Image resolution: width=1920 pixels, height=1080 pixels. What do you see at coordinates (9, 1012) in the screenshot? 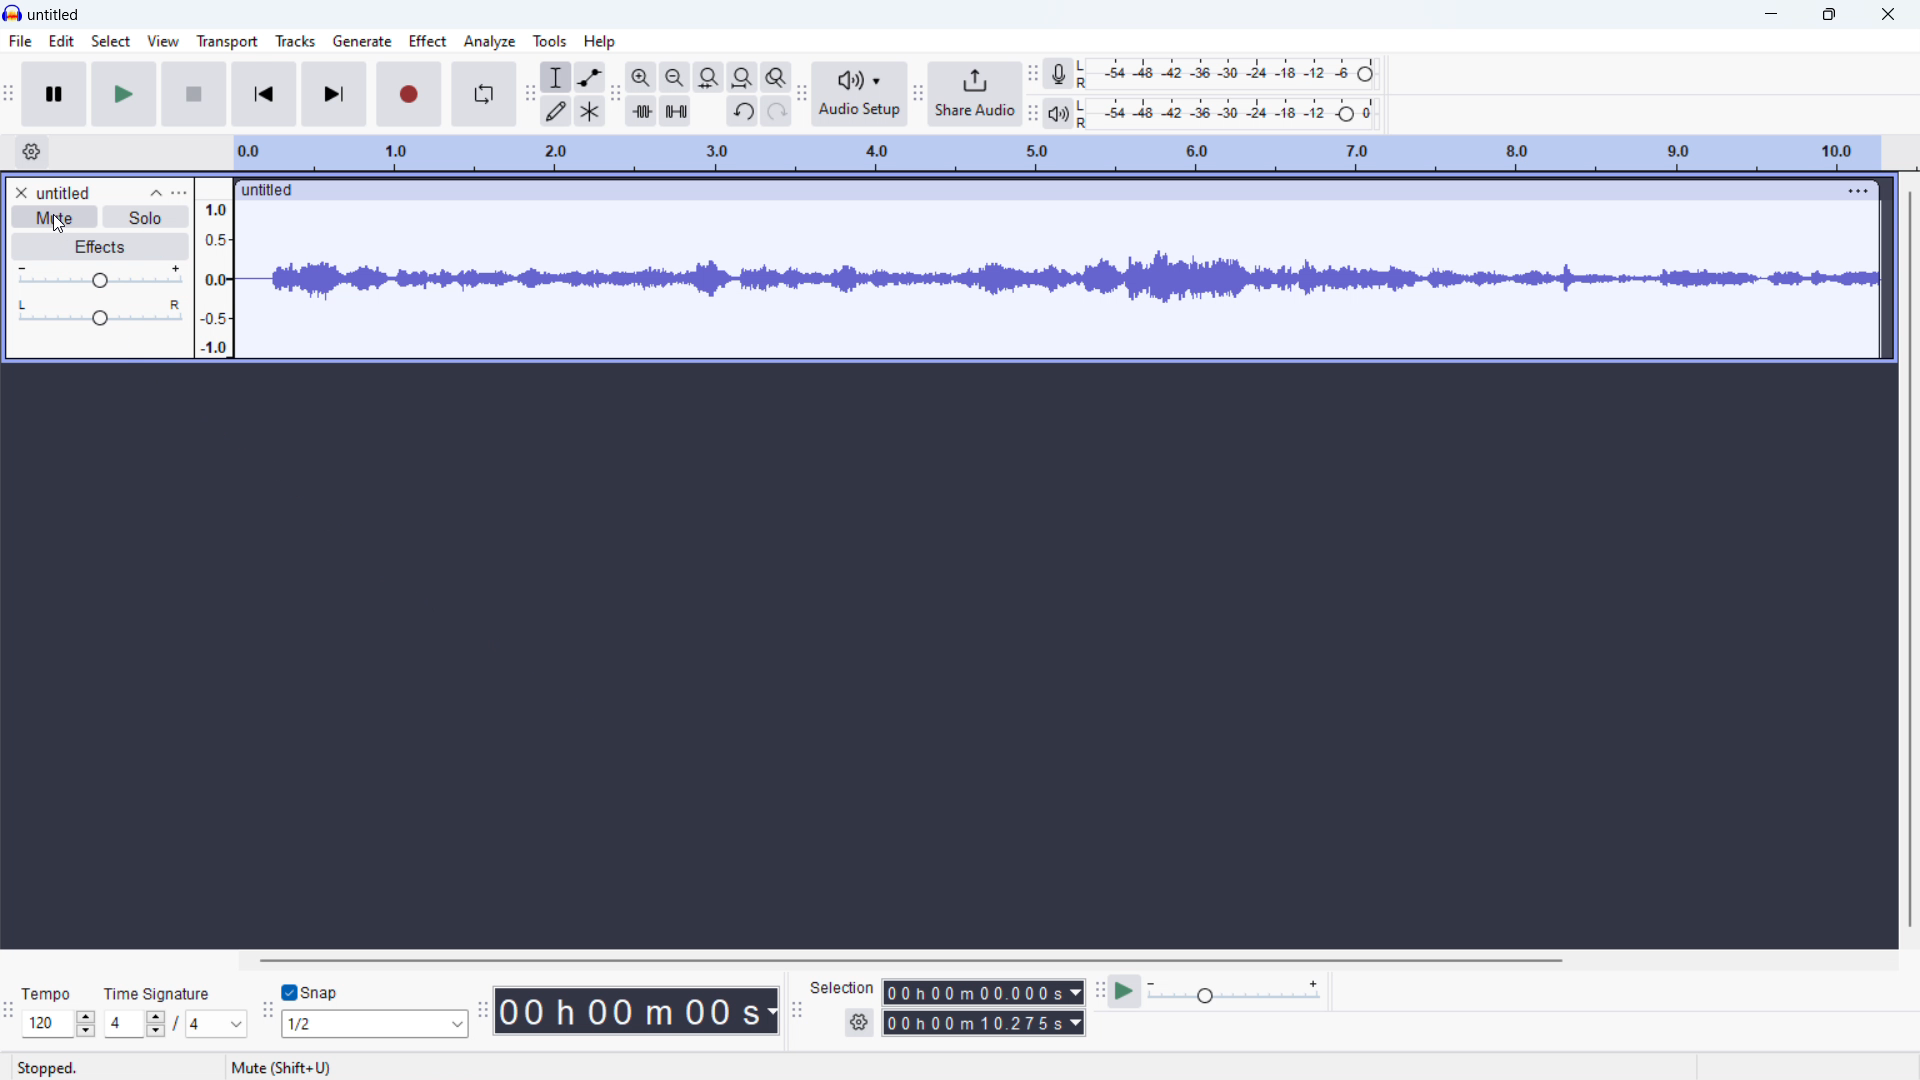
I see `time signature toolbar` at bounding box center [9, 1012].